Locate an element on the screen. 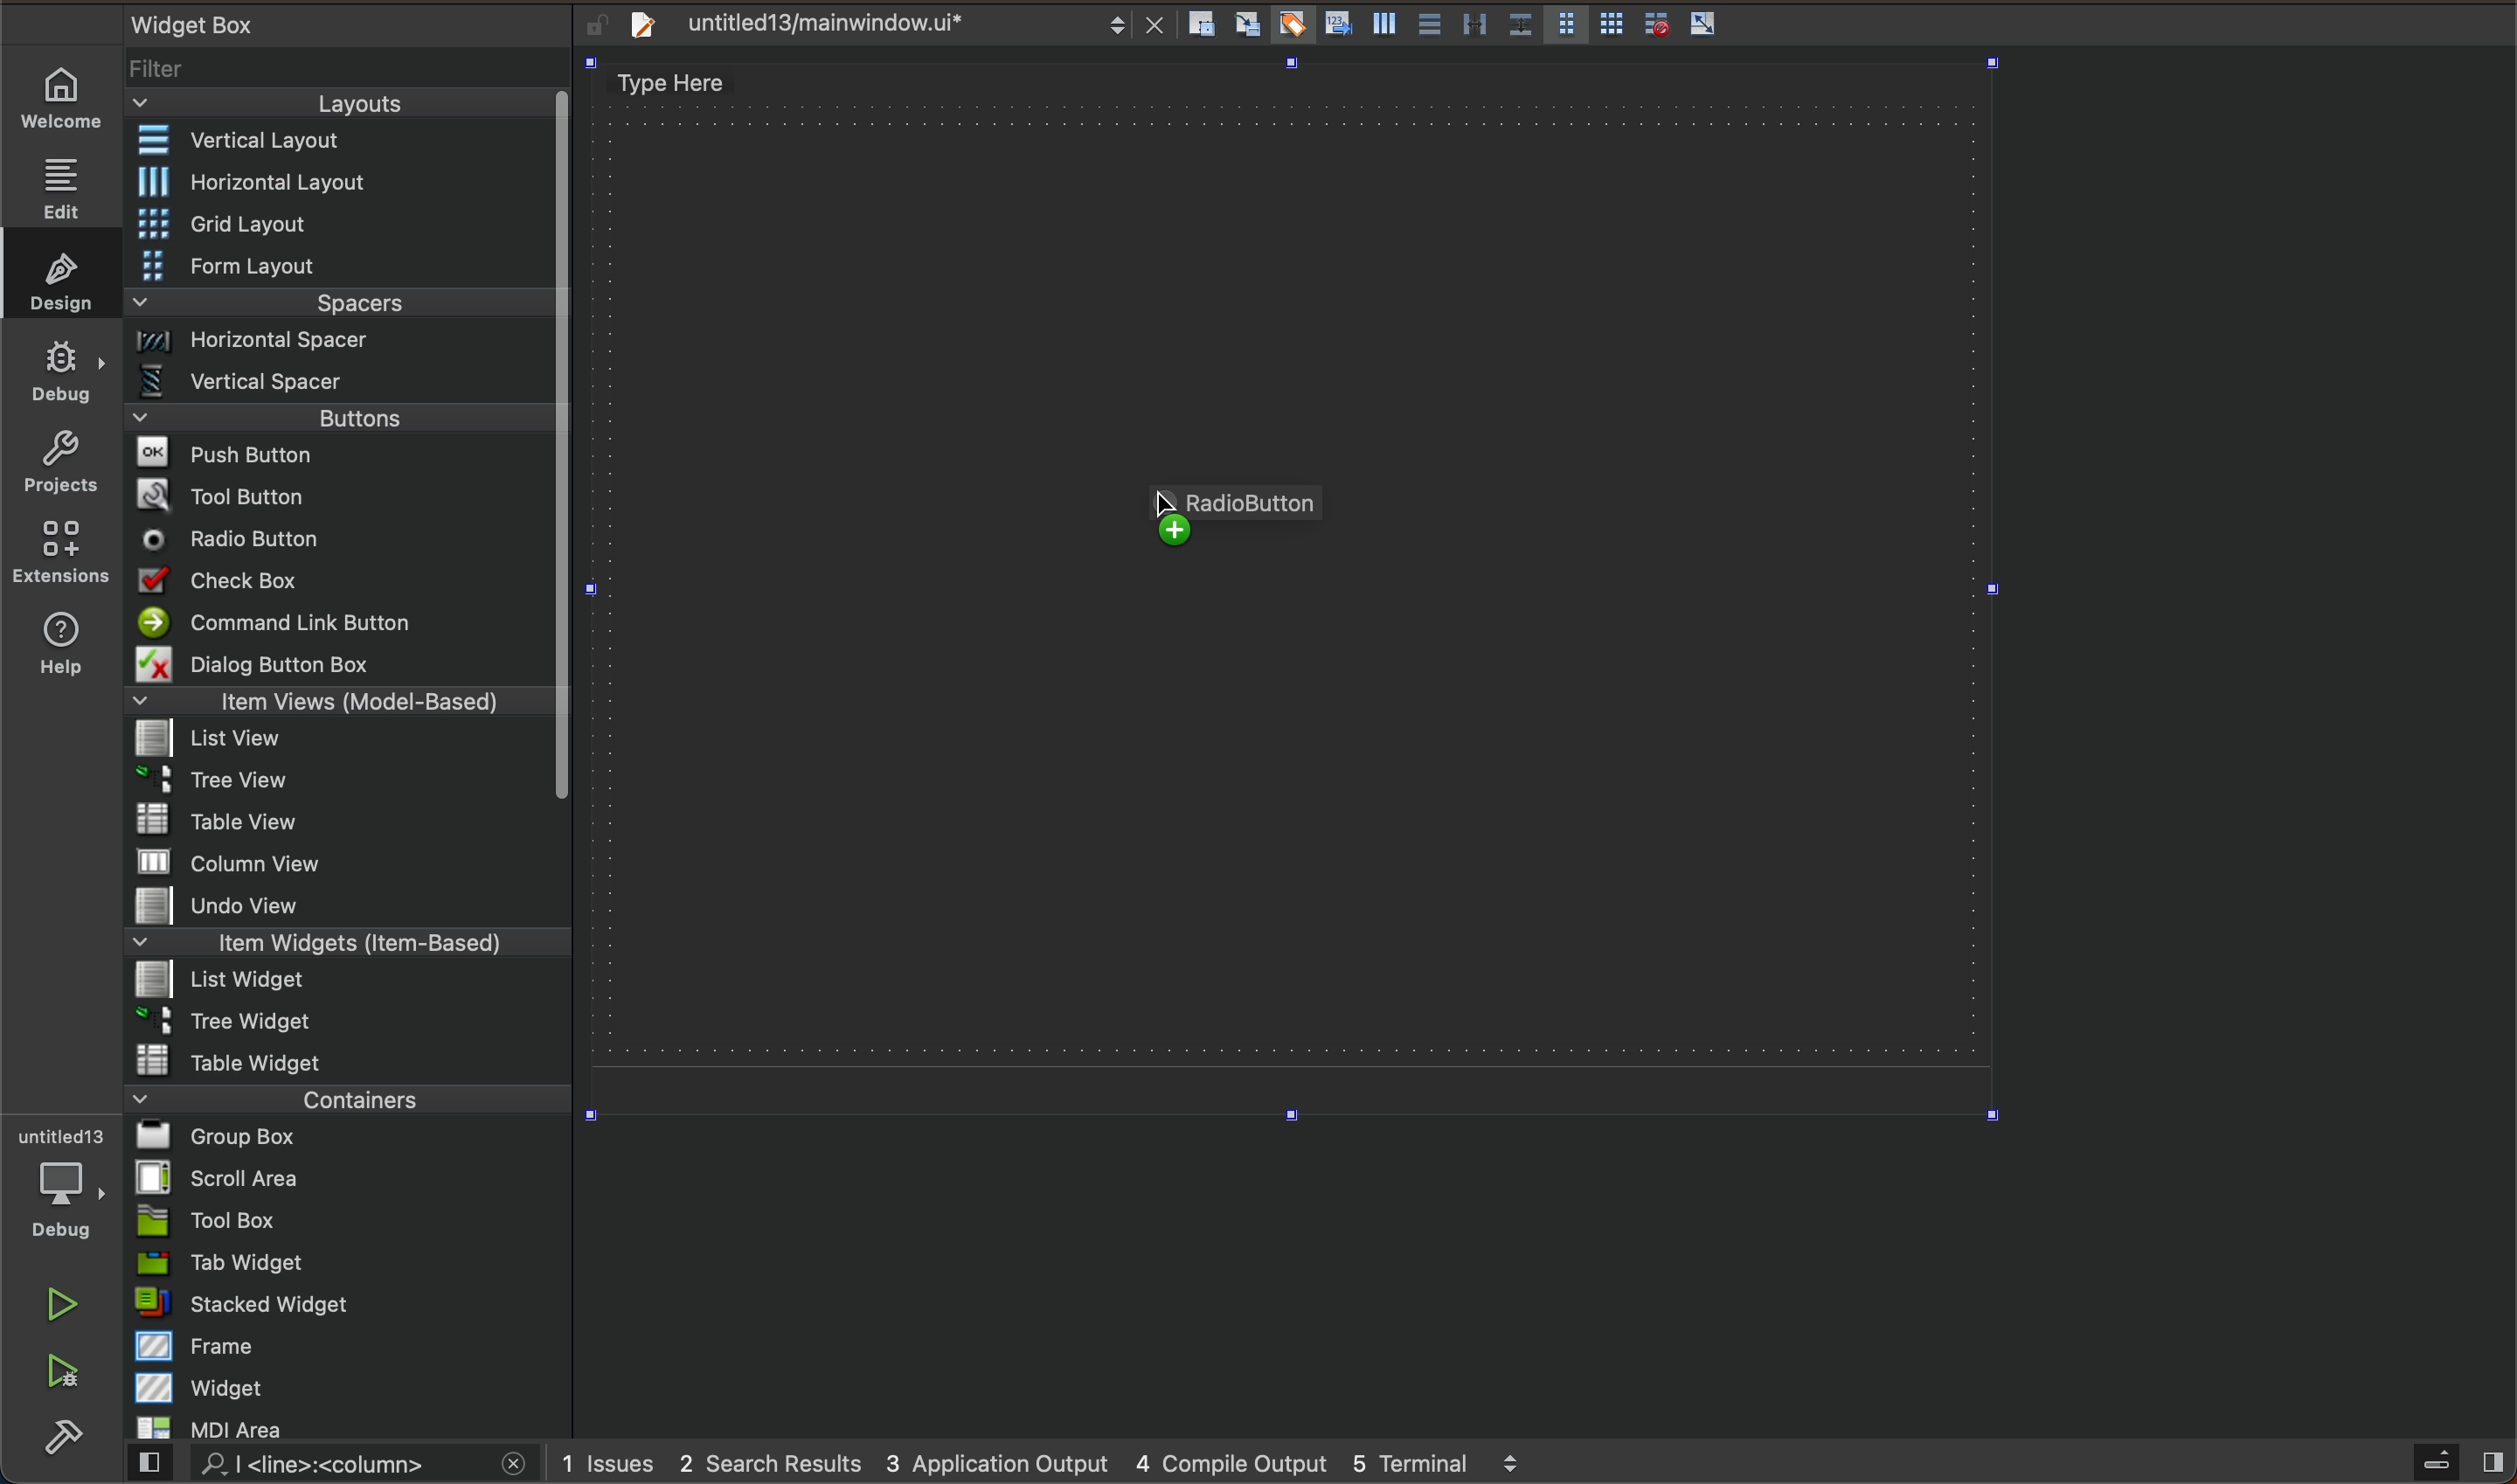 This screenshot has width=2517, height=1484.  is located at coordinates (1519, 26).